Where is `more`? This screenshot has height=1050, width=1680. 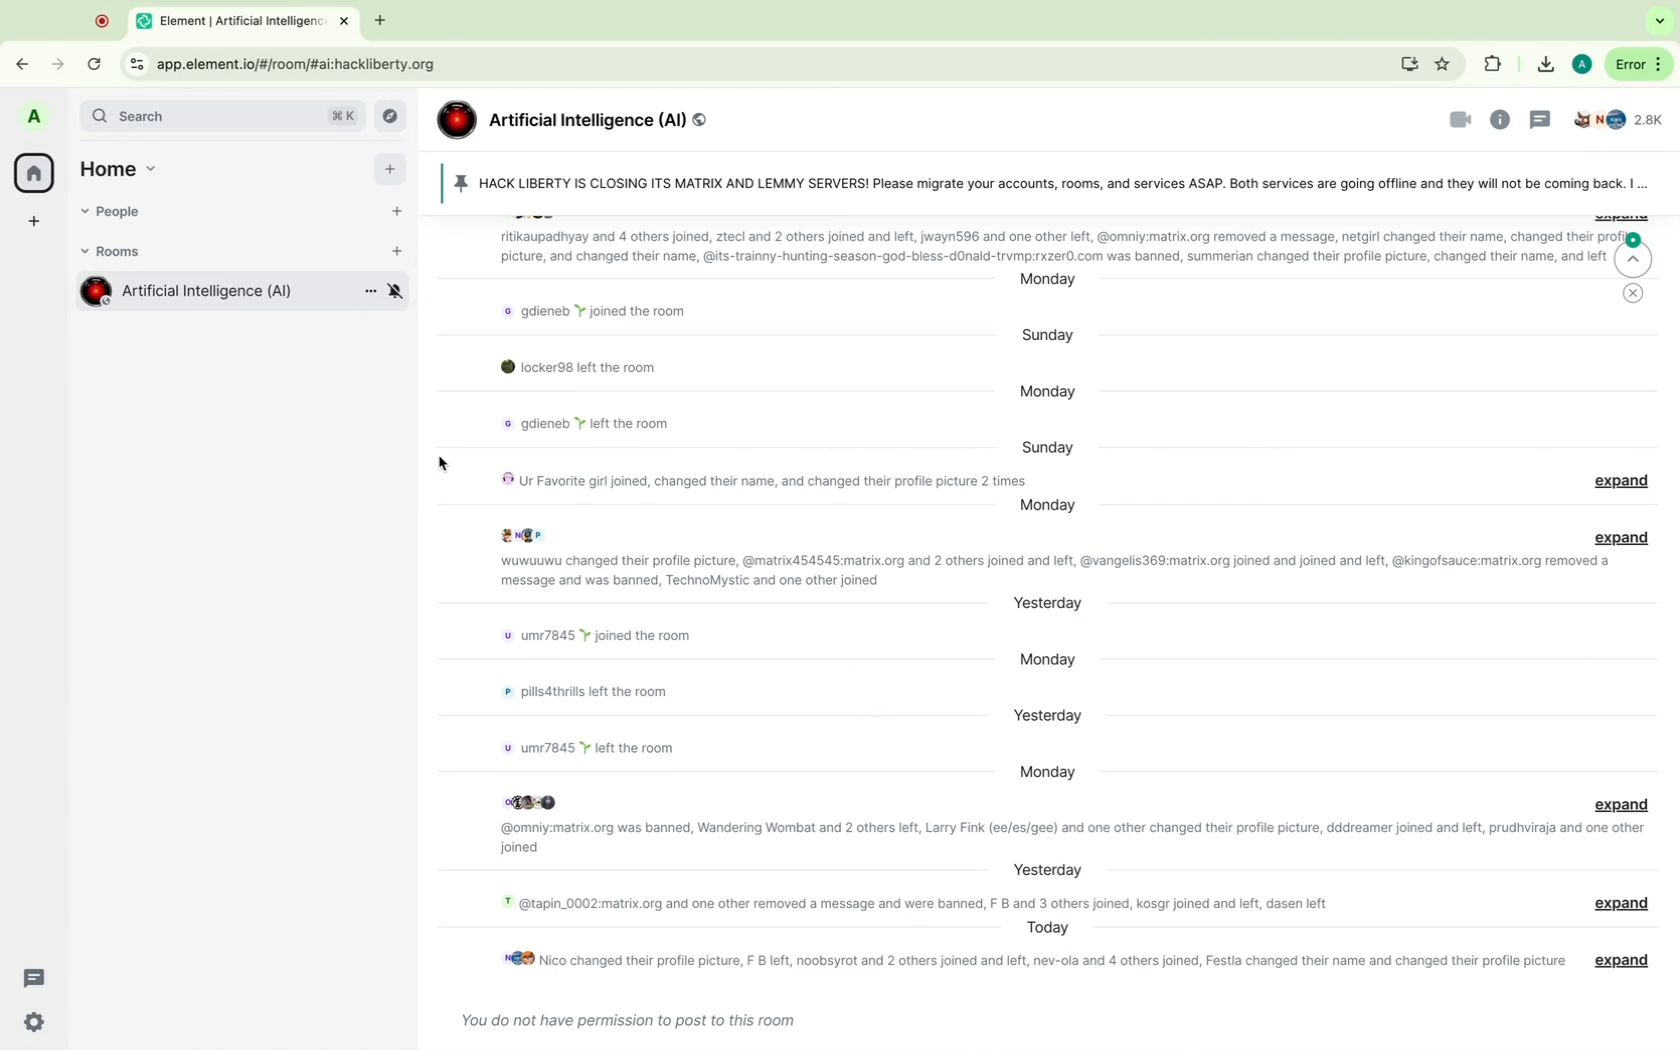 more is located at coordinates (1646, 187).